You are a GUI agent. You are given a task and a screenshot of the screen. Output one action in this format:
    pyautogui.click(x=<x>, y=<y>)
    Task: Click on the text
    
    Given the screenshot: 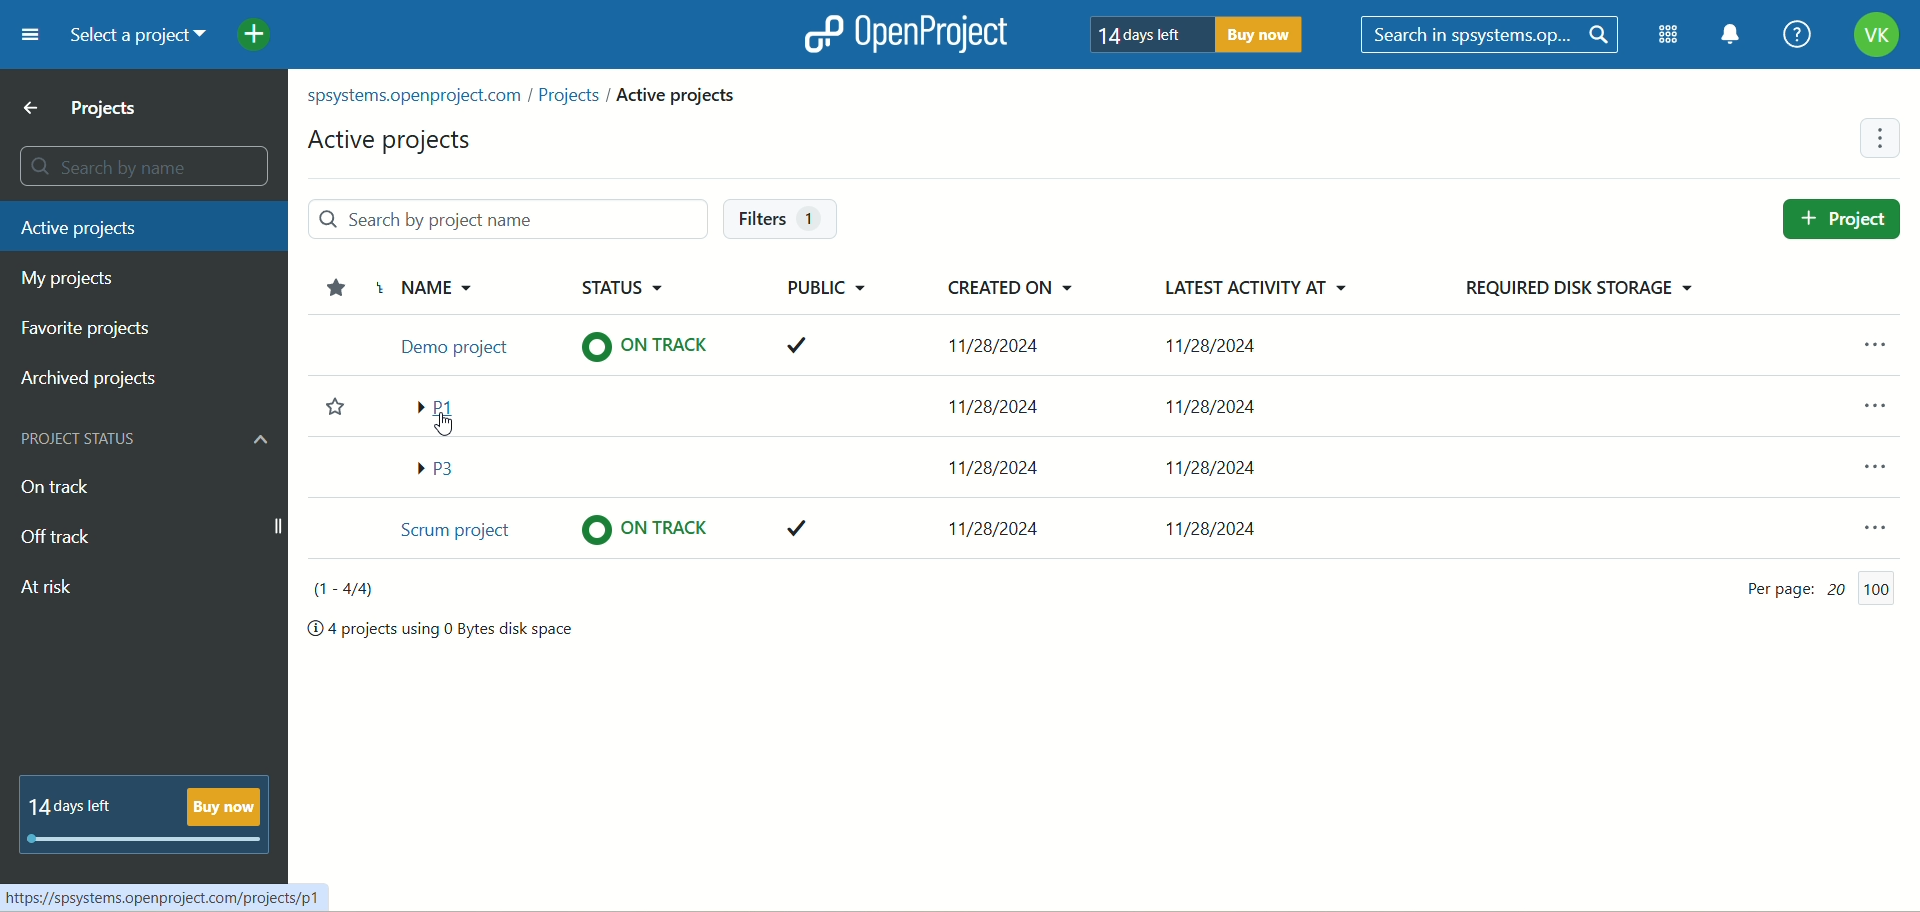 What is the action you would take?
    pyautogui.click(x=148, y=812)
    